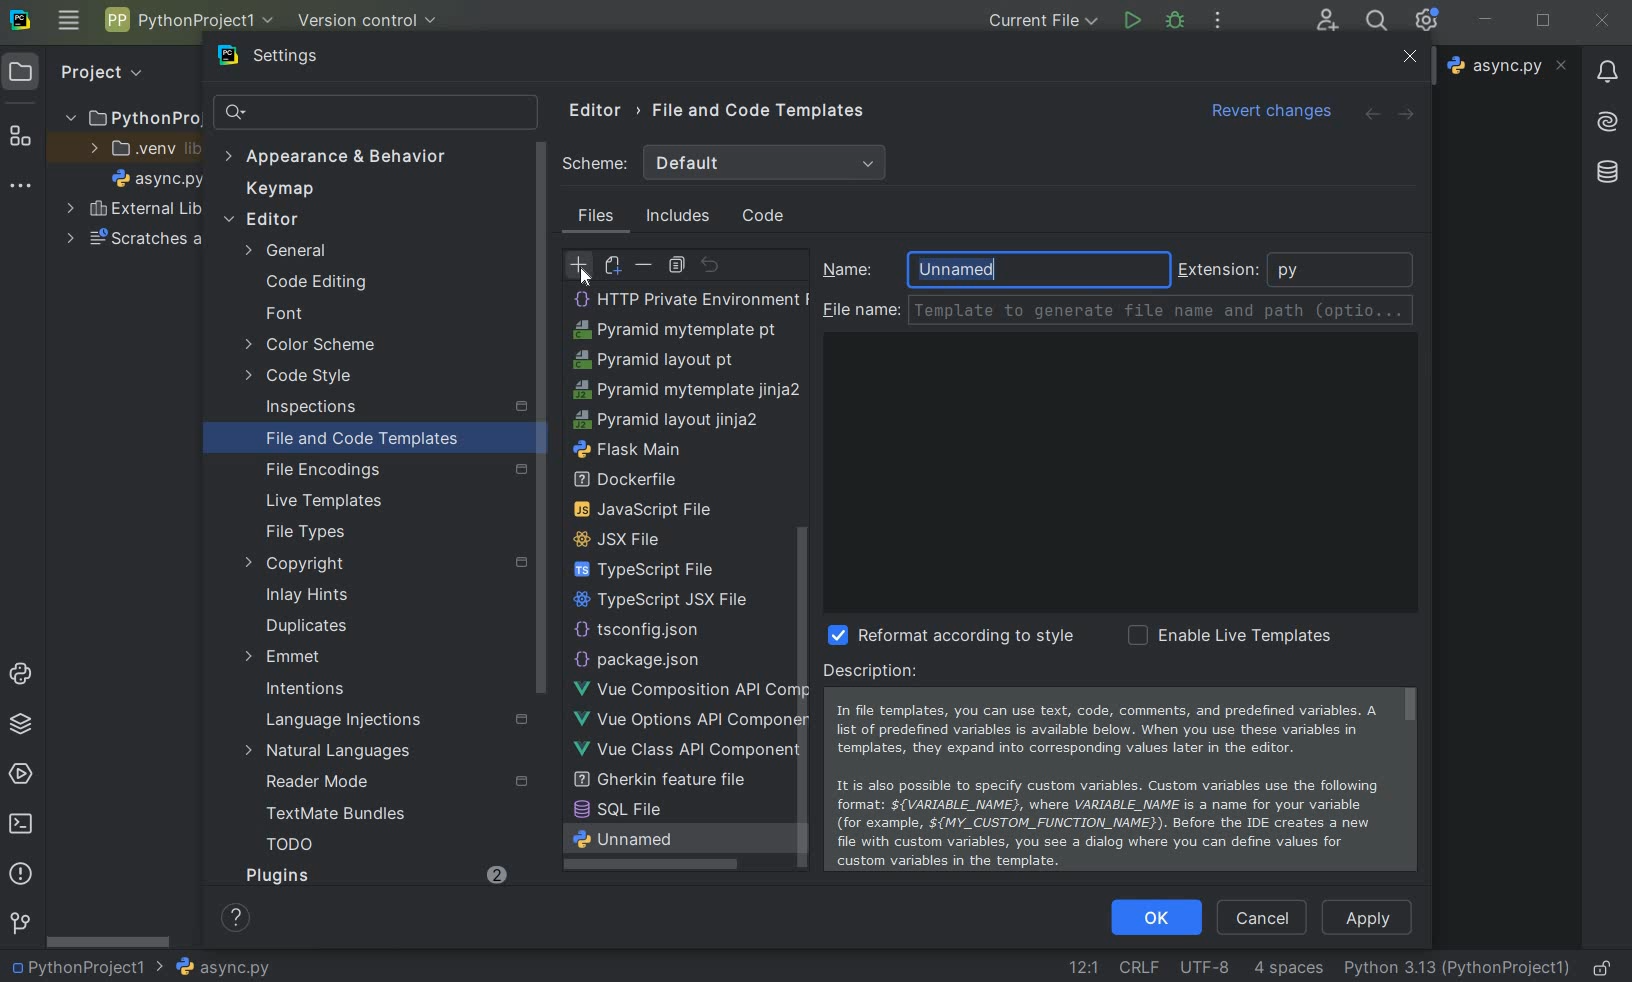 The height and width of the screenshot is (982, 1632). What do you see at coordinates (389, 720) in the screenshot?
I see `language injections` at bounding box center [389, 720].